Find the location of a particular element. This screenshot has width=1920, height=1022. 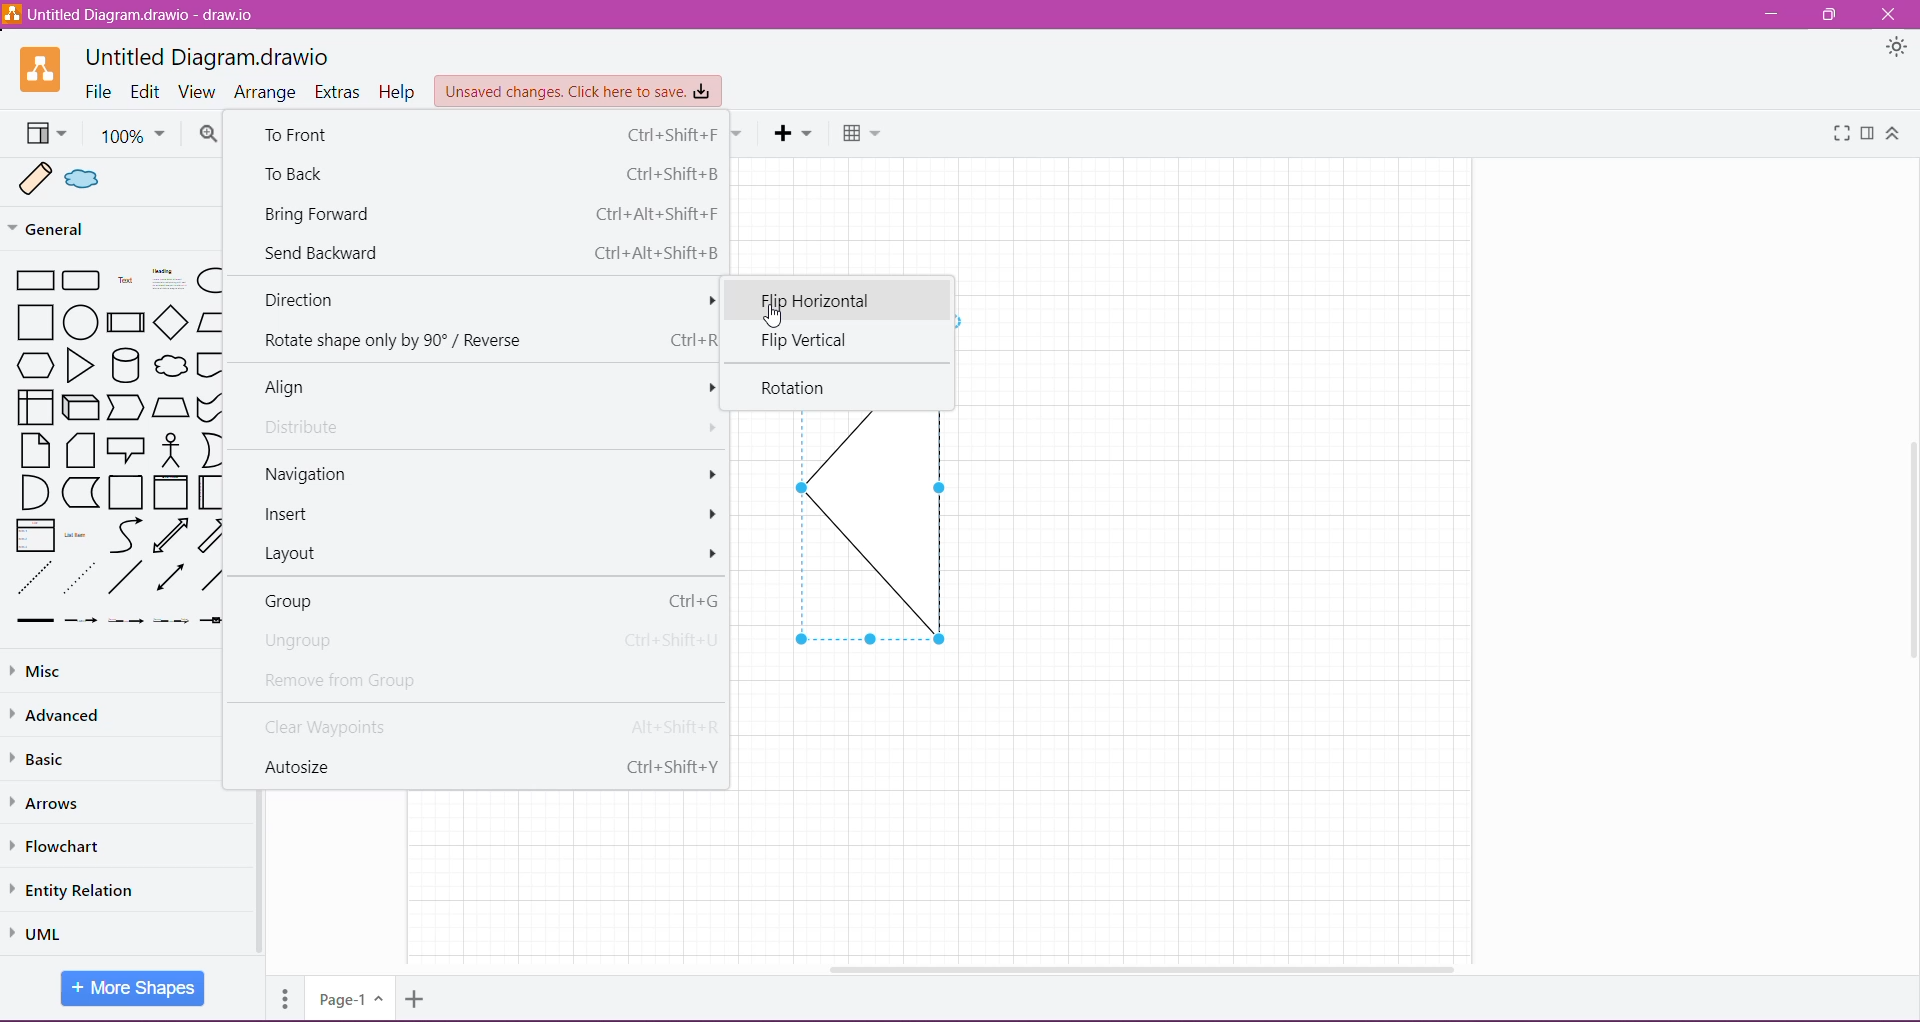

General is located at coordinates (87, 228).